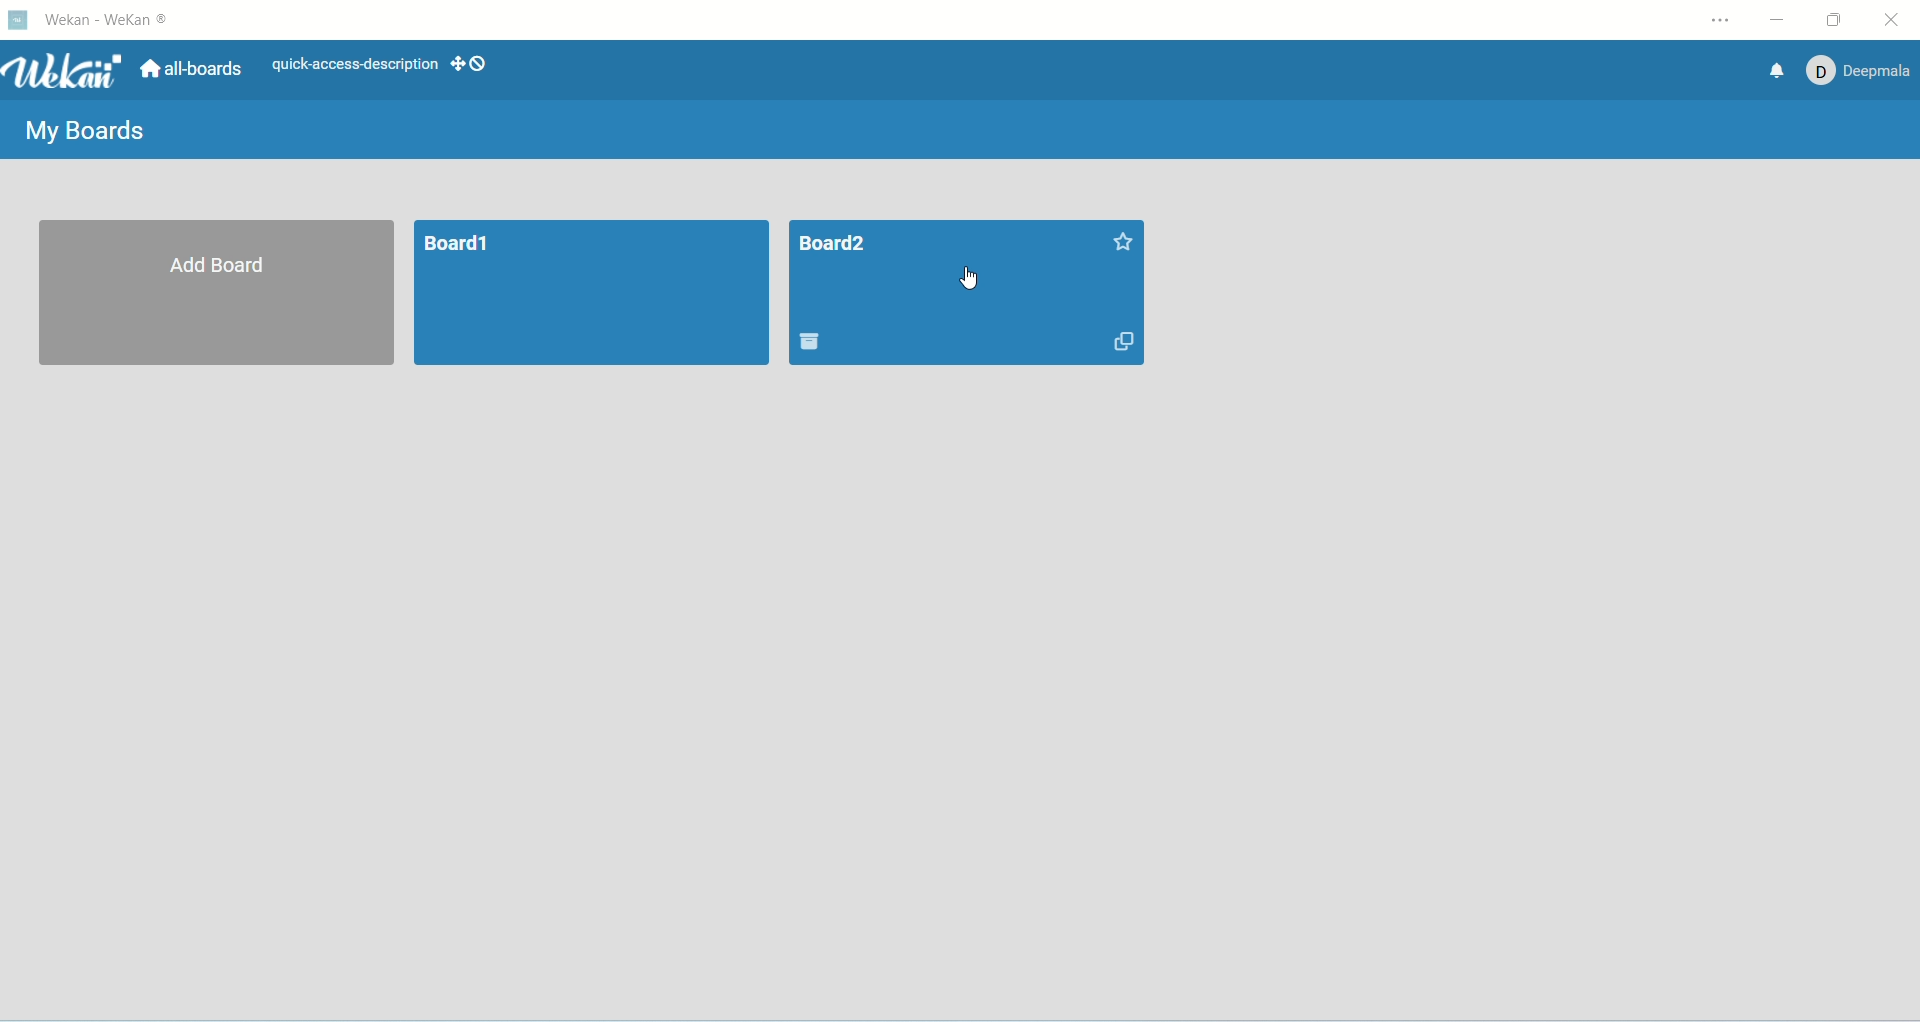 This screenshot has width=1920, height=1022. What do you see at coordinates (1121, 344) in the screenshot?
I see `duplicate` at bounding box center [1121, 344].